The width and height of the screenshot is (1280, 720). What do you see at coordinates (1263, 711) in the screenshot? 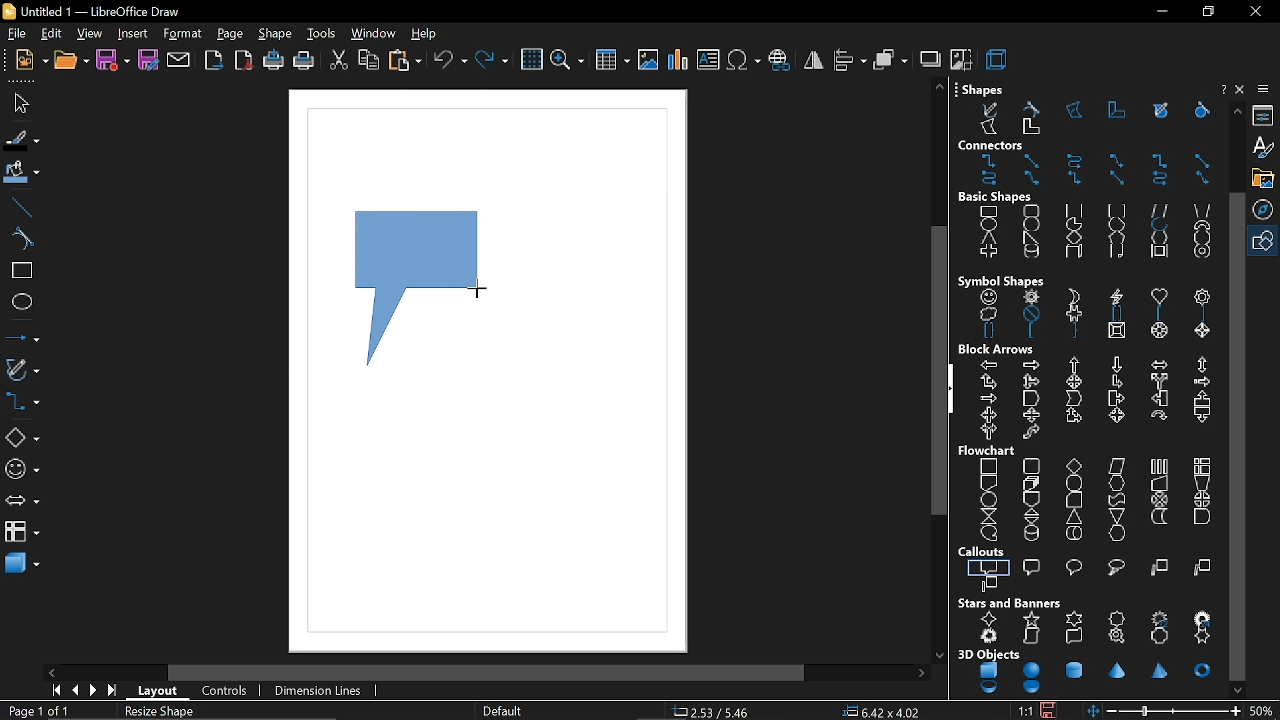
I see `current zoom` at bounding box center [1263, 711].